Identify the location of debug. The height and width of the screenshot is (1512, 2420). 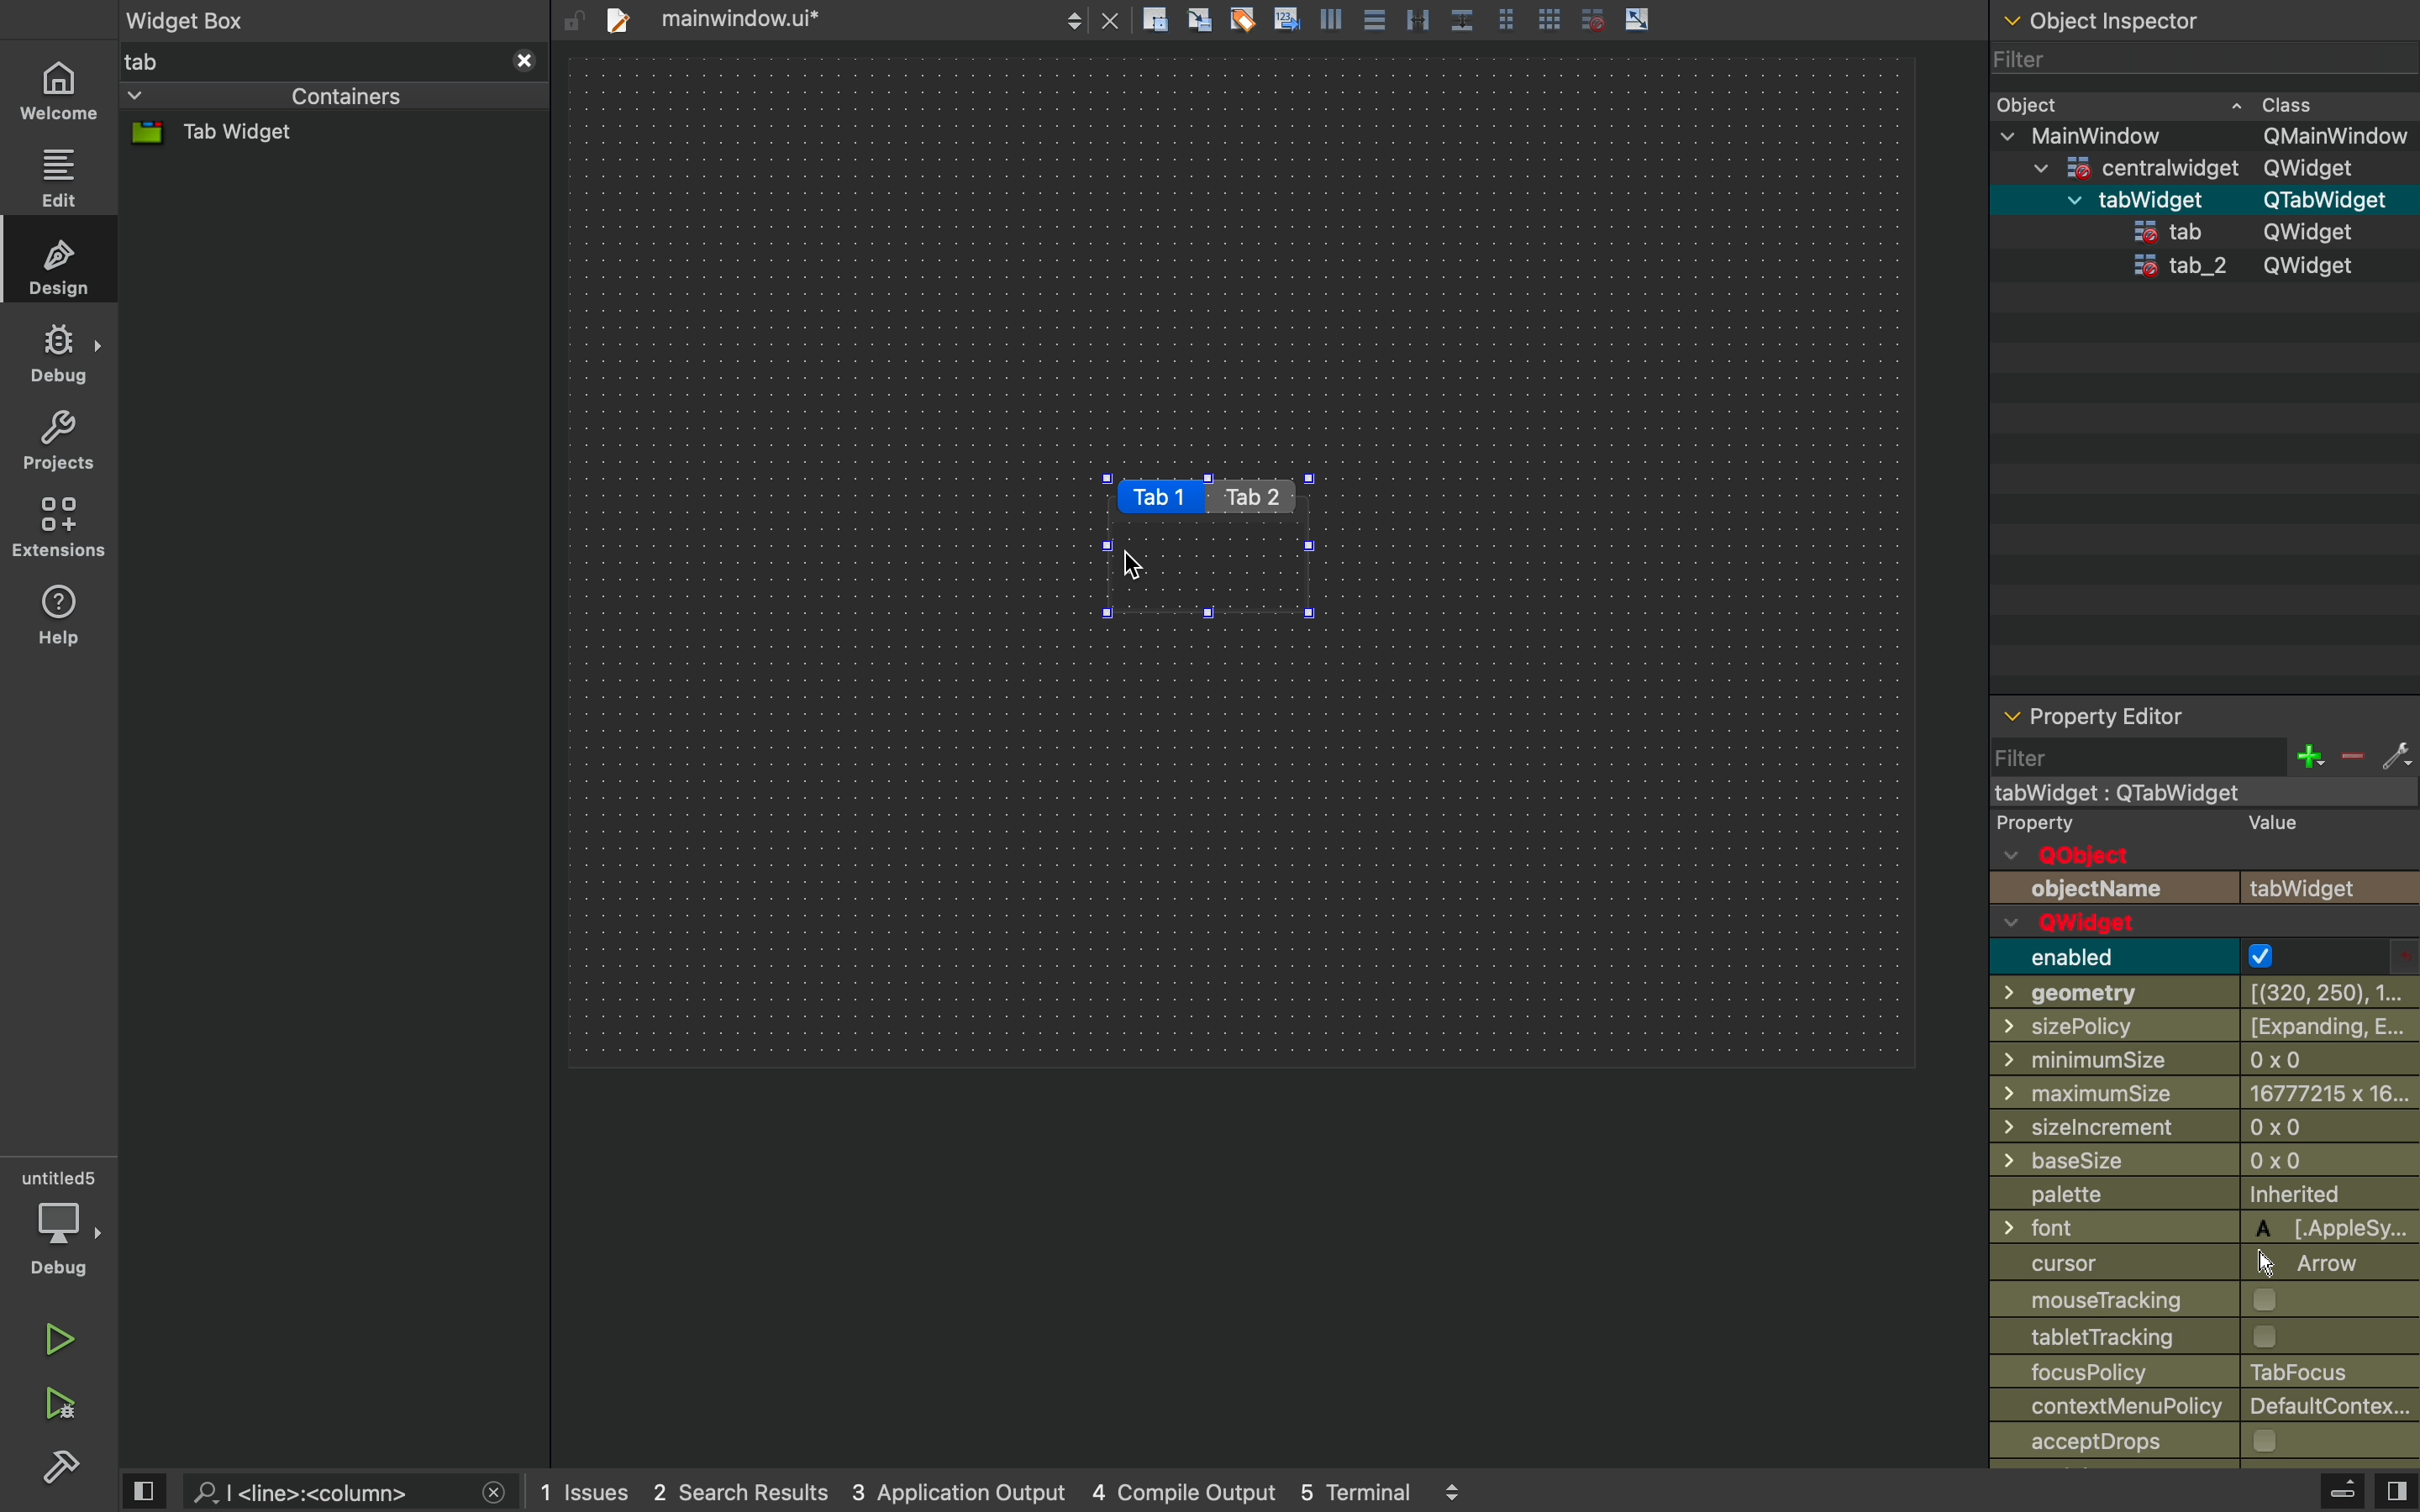
(58, 356).